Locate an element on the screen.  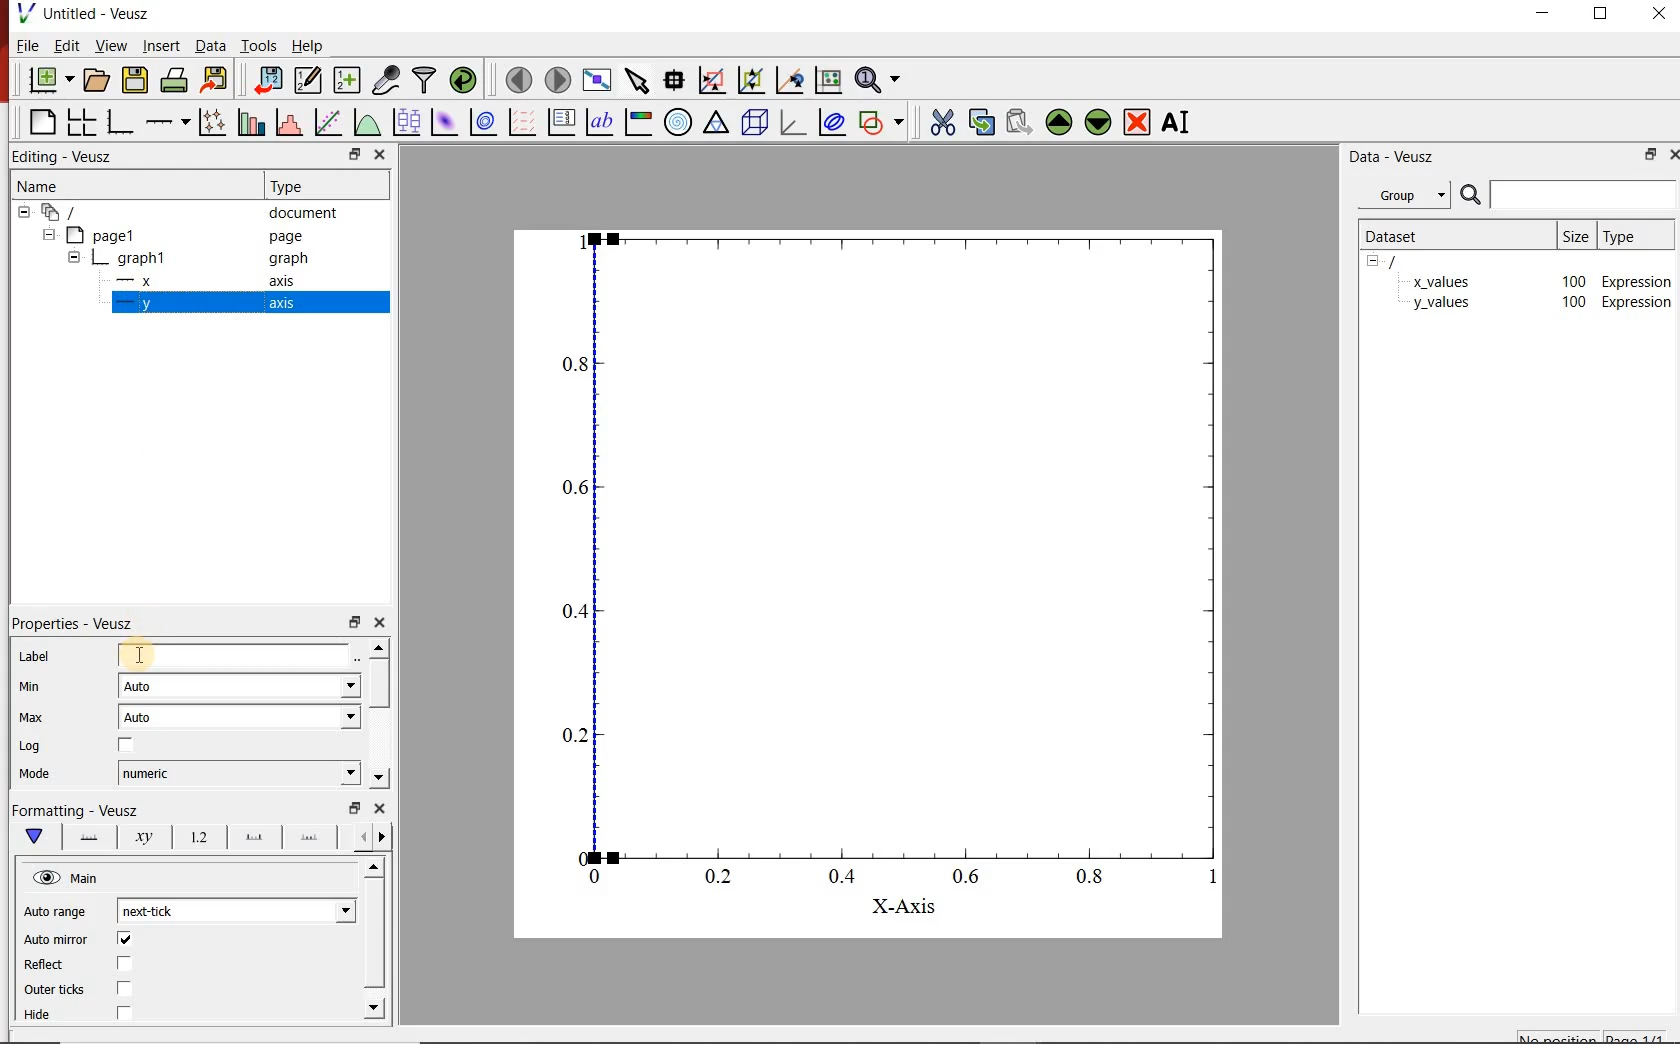
all apegs is located at coordinates (70, 212).